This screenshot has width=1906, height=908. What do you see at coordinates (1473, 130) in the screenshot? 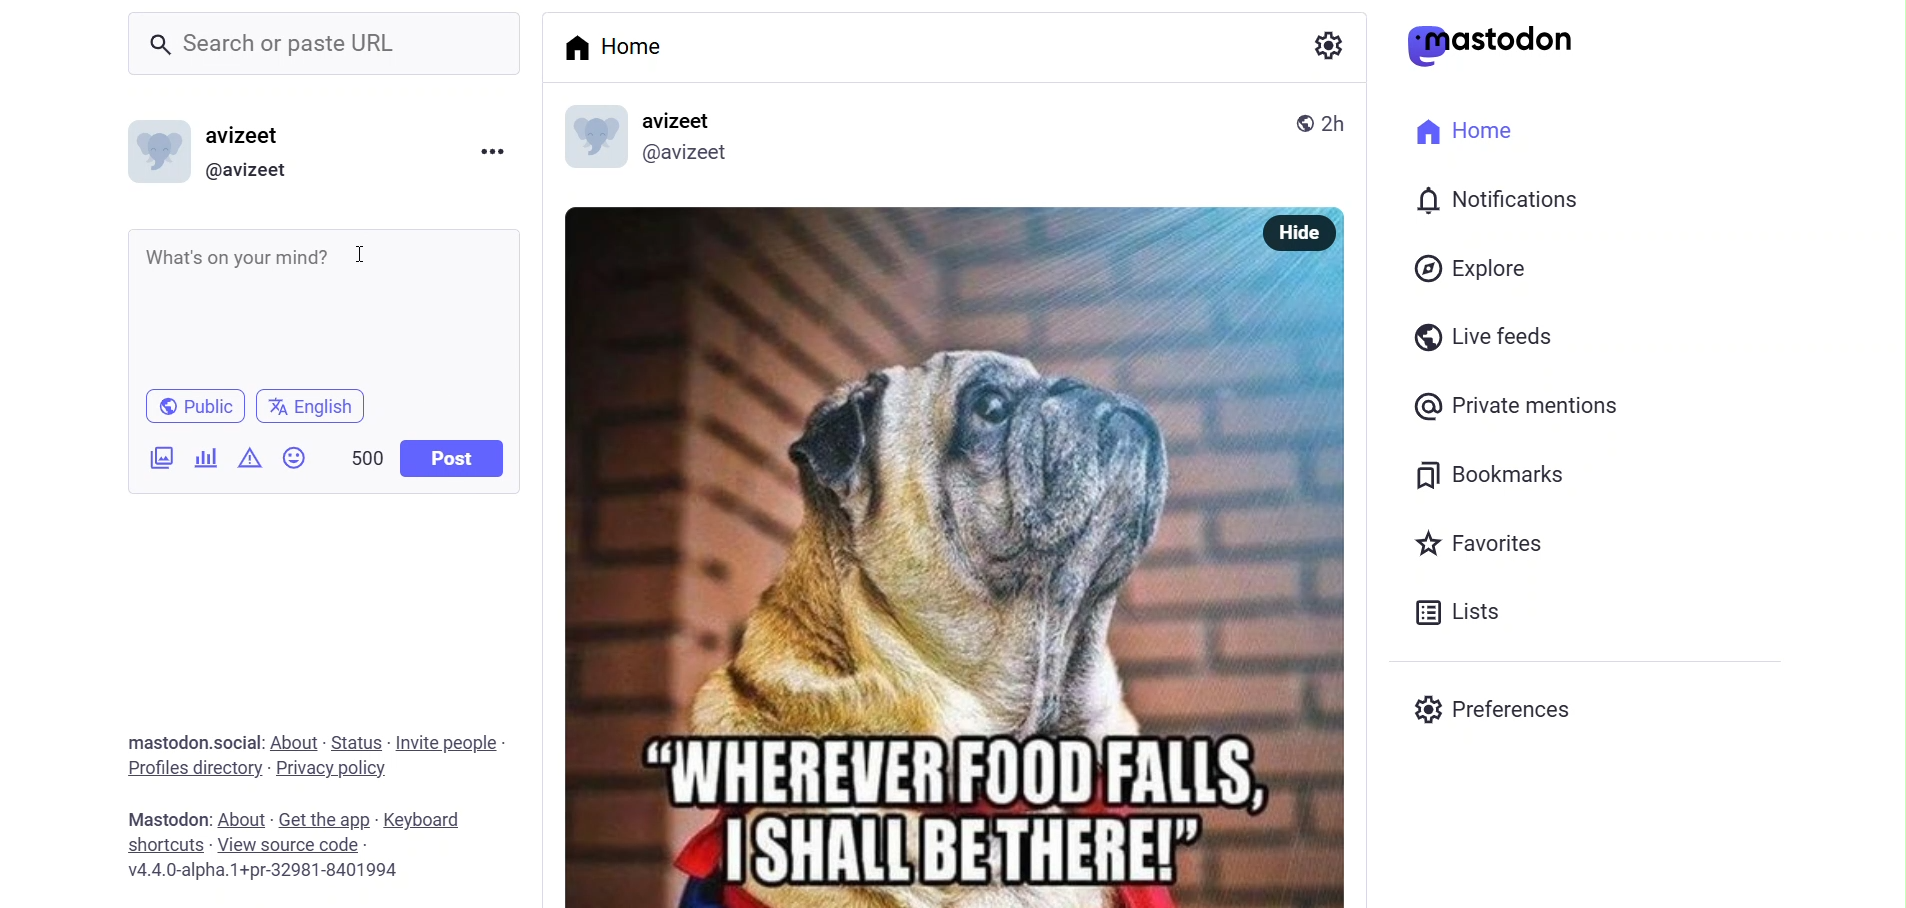
I see `home` at bounding box center [1473, 130].